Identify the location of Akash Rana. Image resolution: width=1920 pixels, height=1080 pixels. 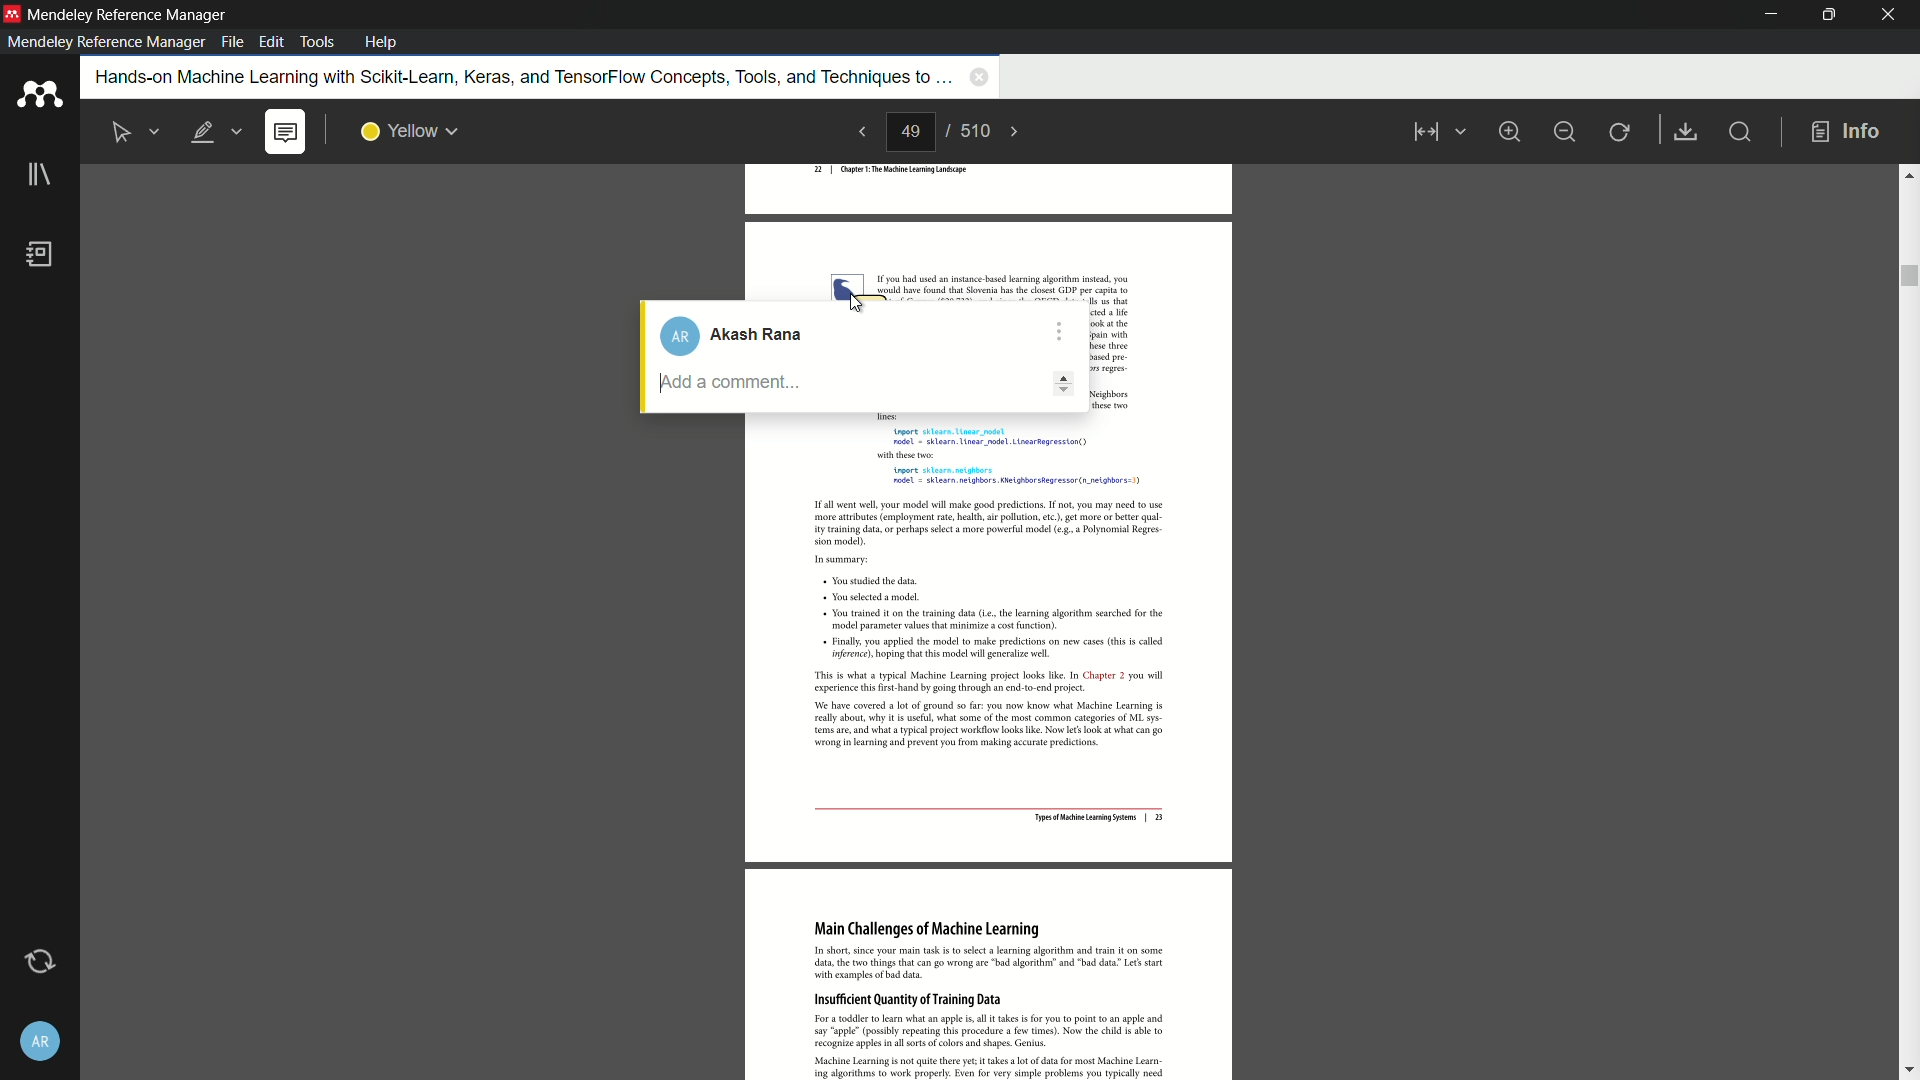
(742, 335).